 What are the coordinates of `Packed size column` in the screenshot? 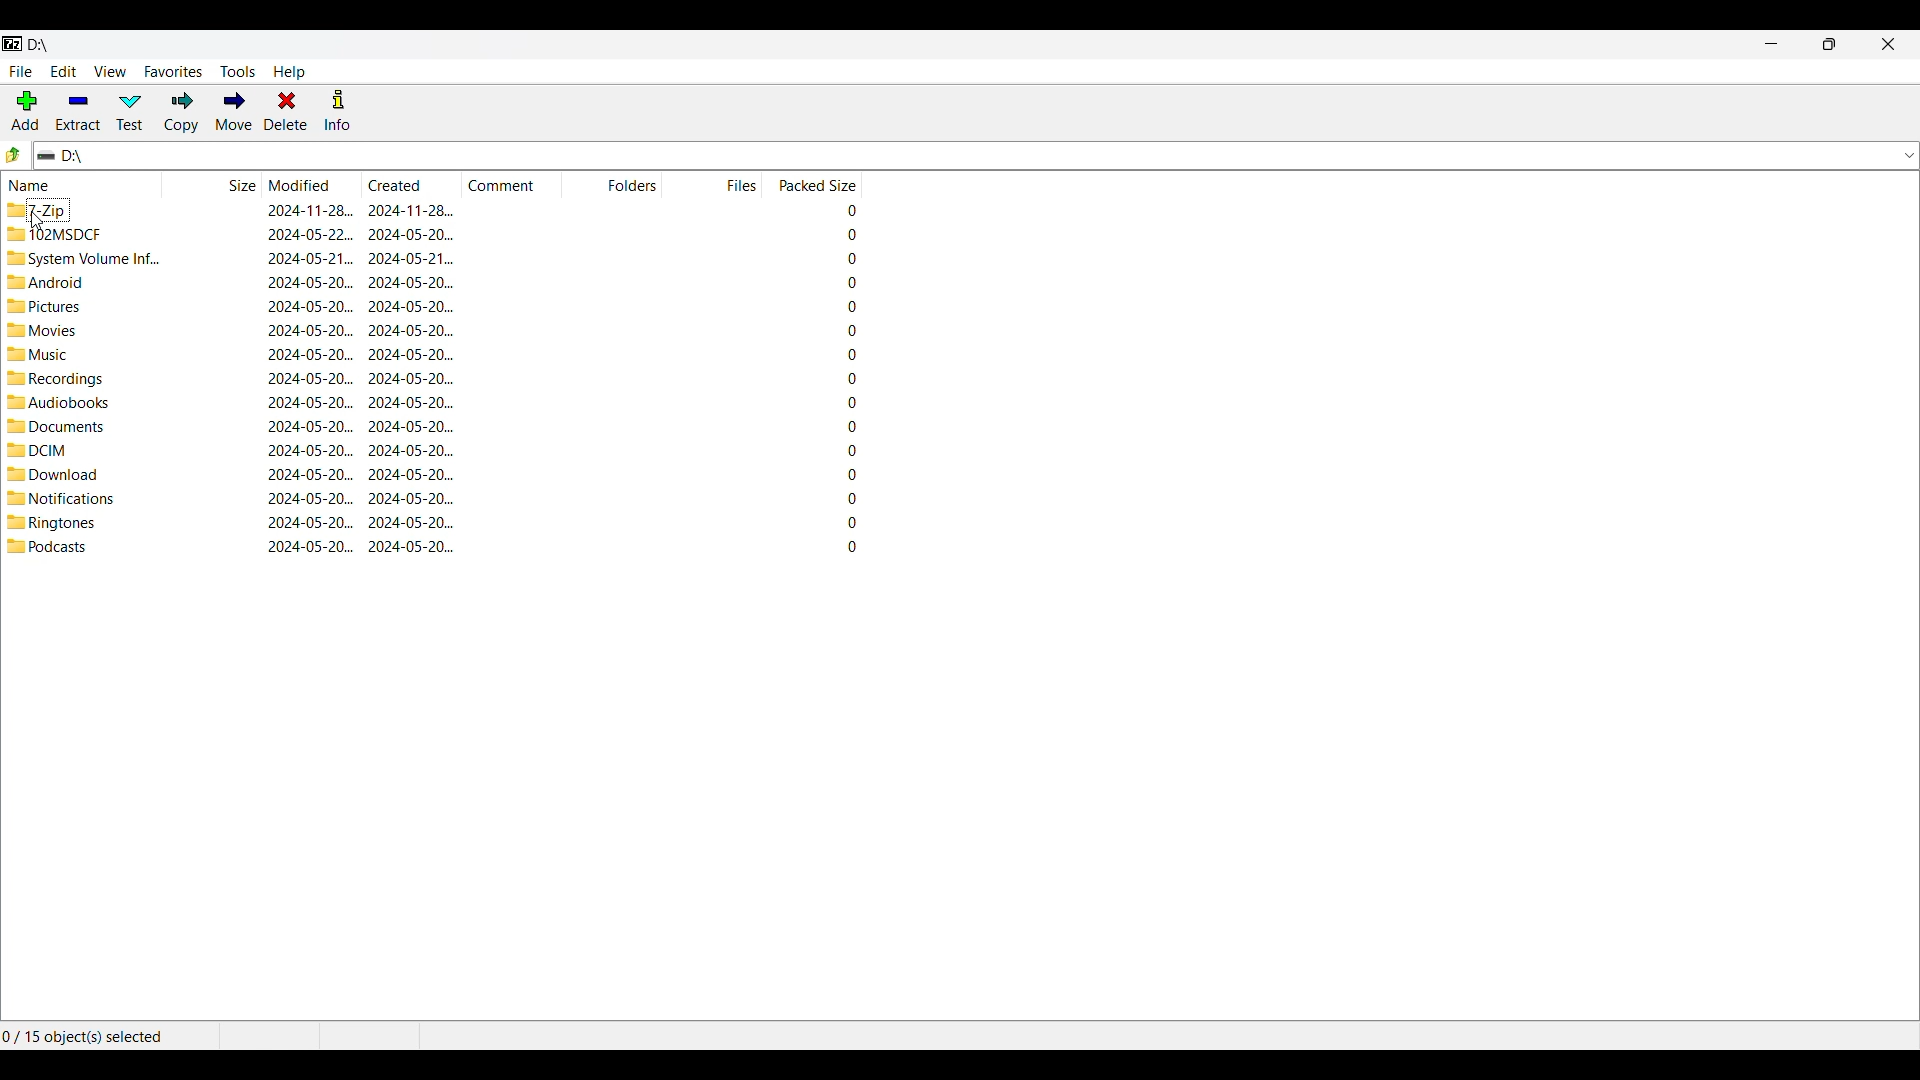 It's located at (811, 184).